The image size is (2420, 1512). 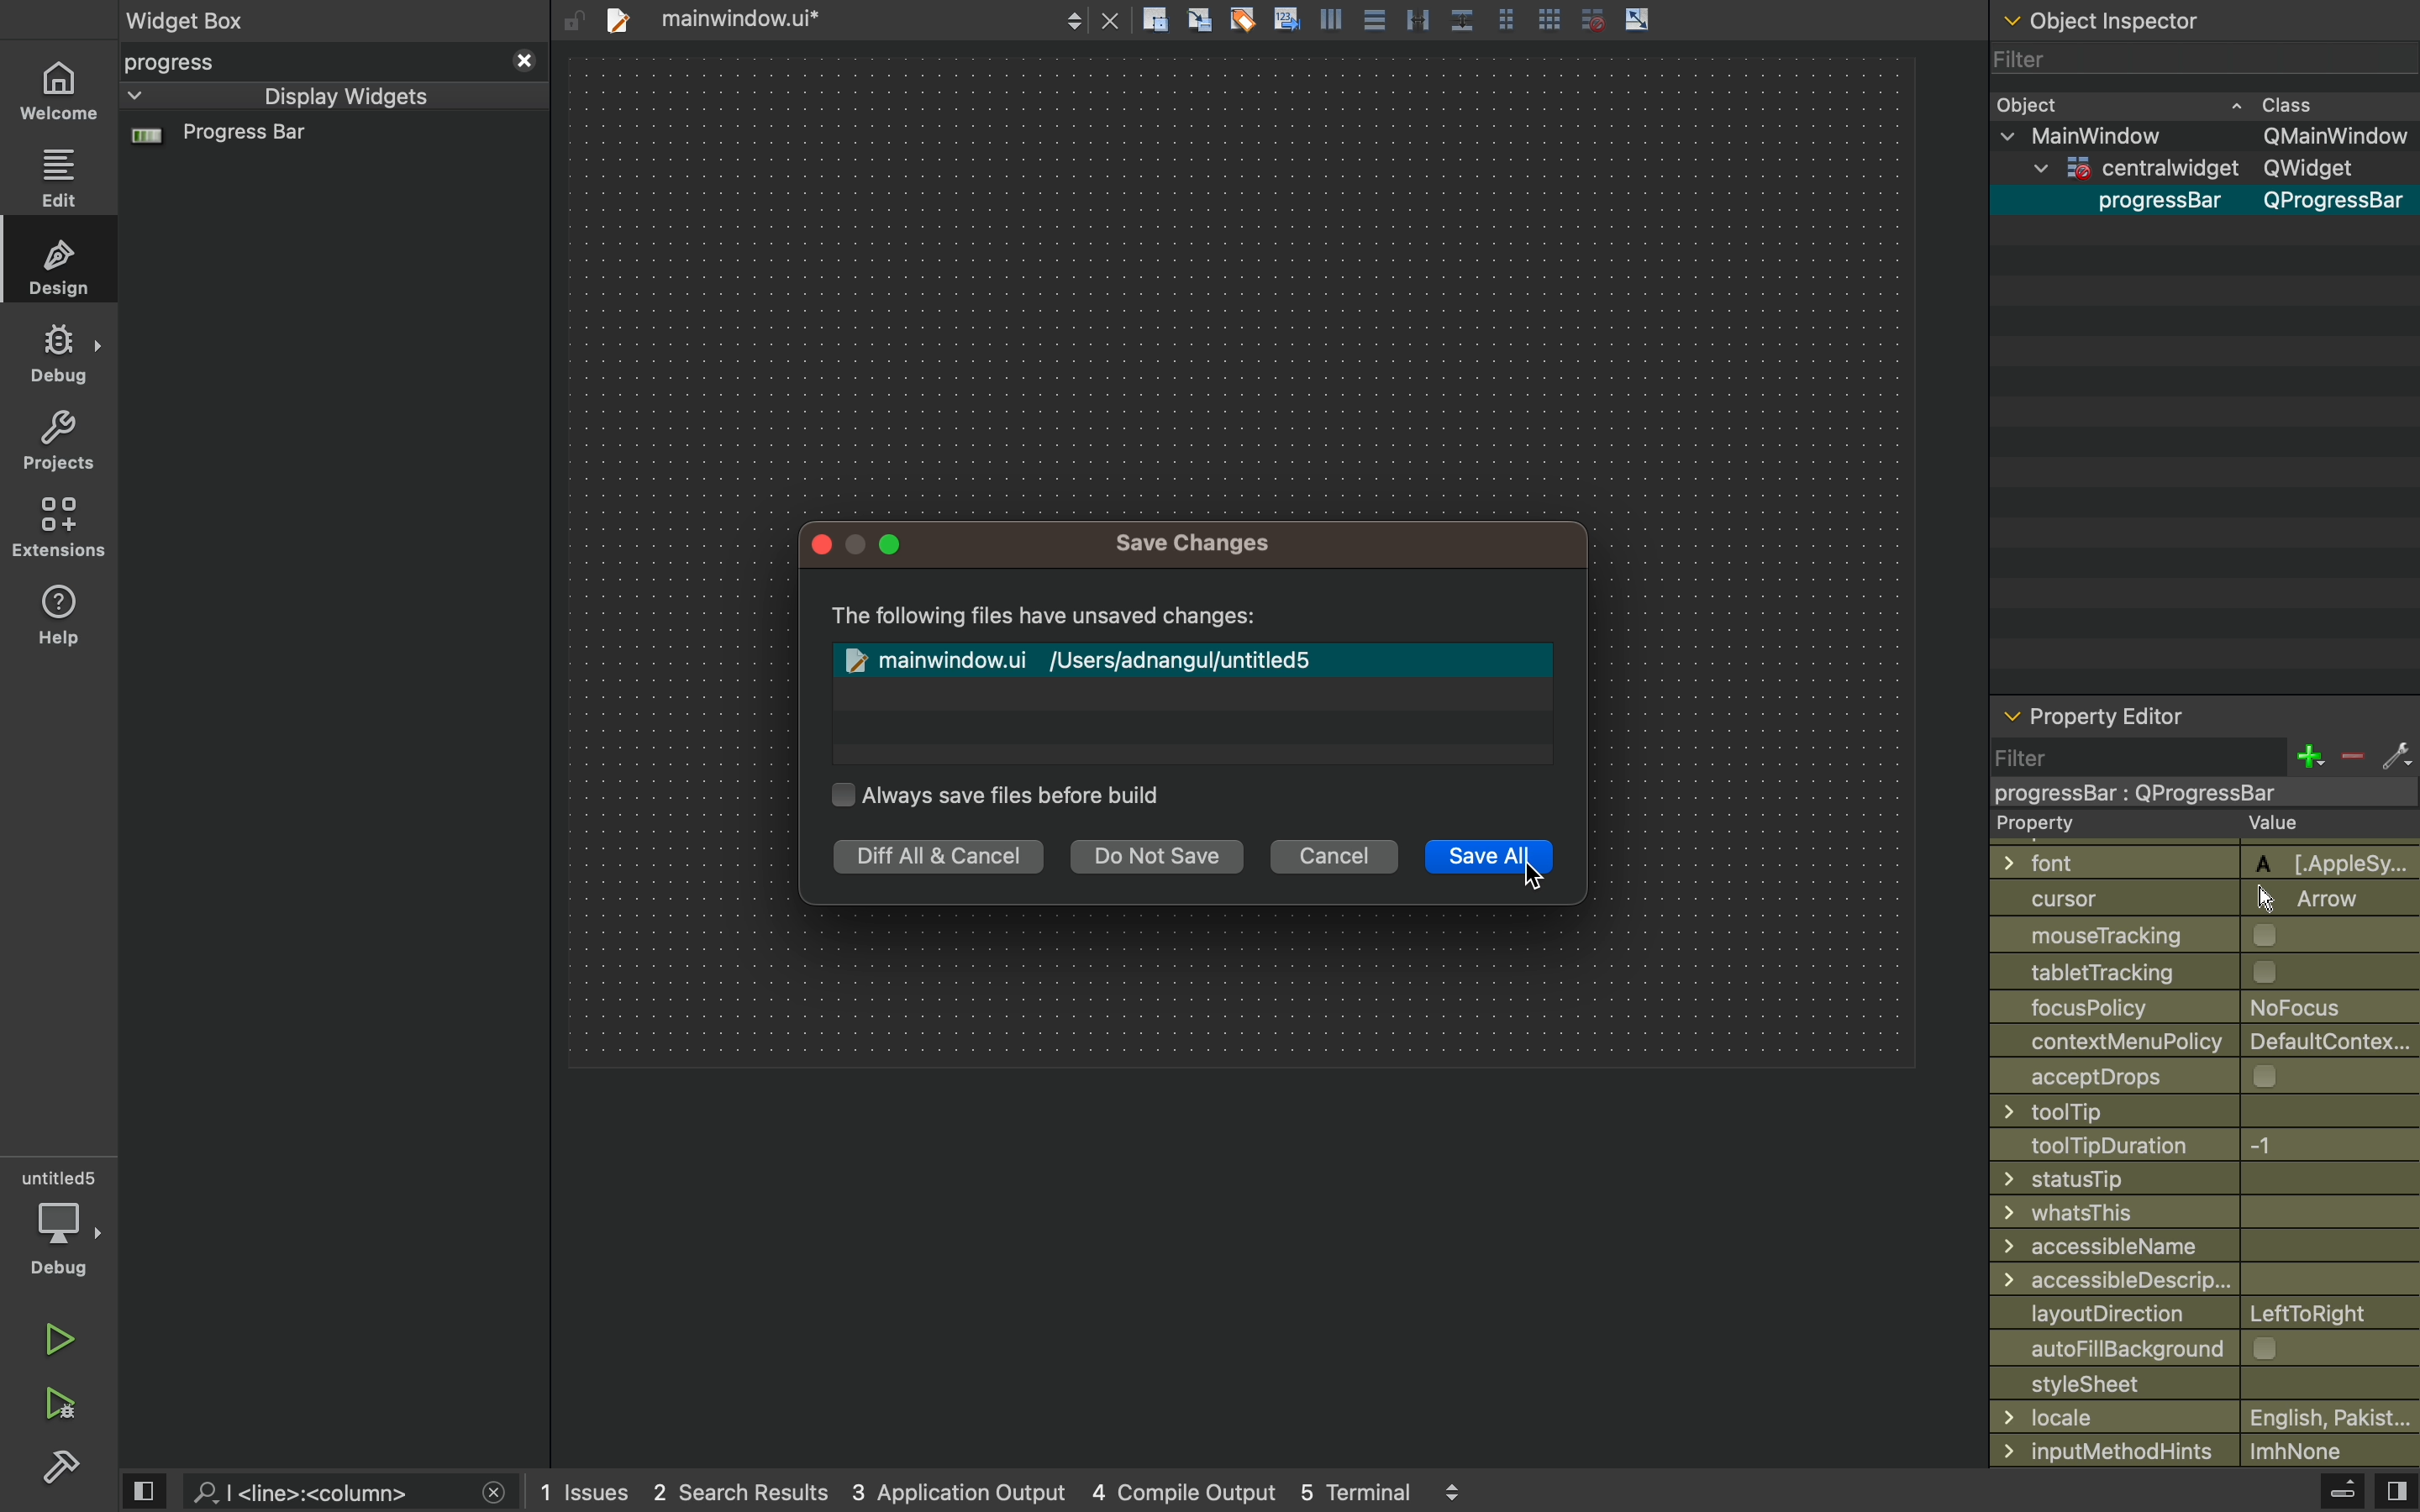 I want to click on hide sidebar, so click(x=2323, y=1494).